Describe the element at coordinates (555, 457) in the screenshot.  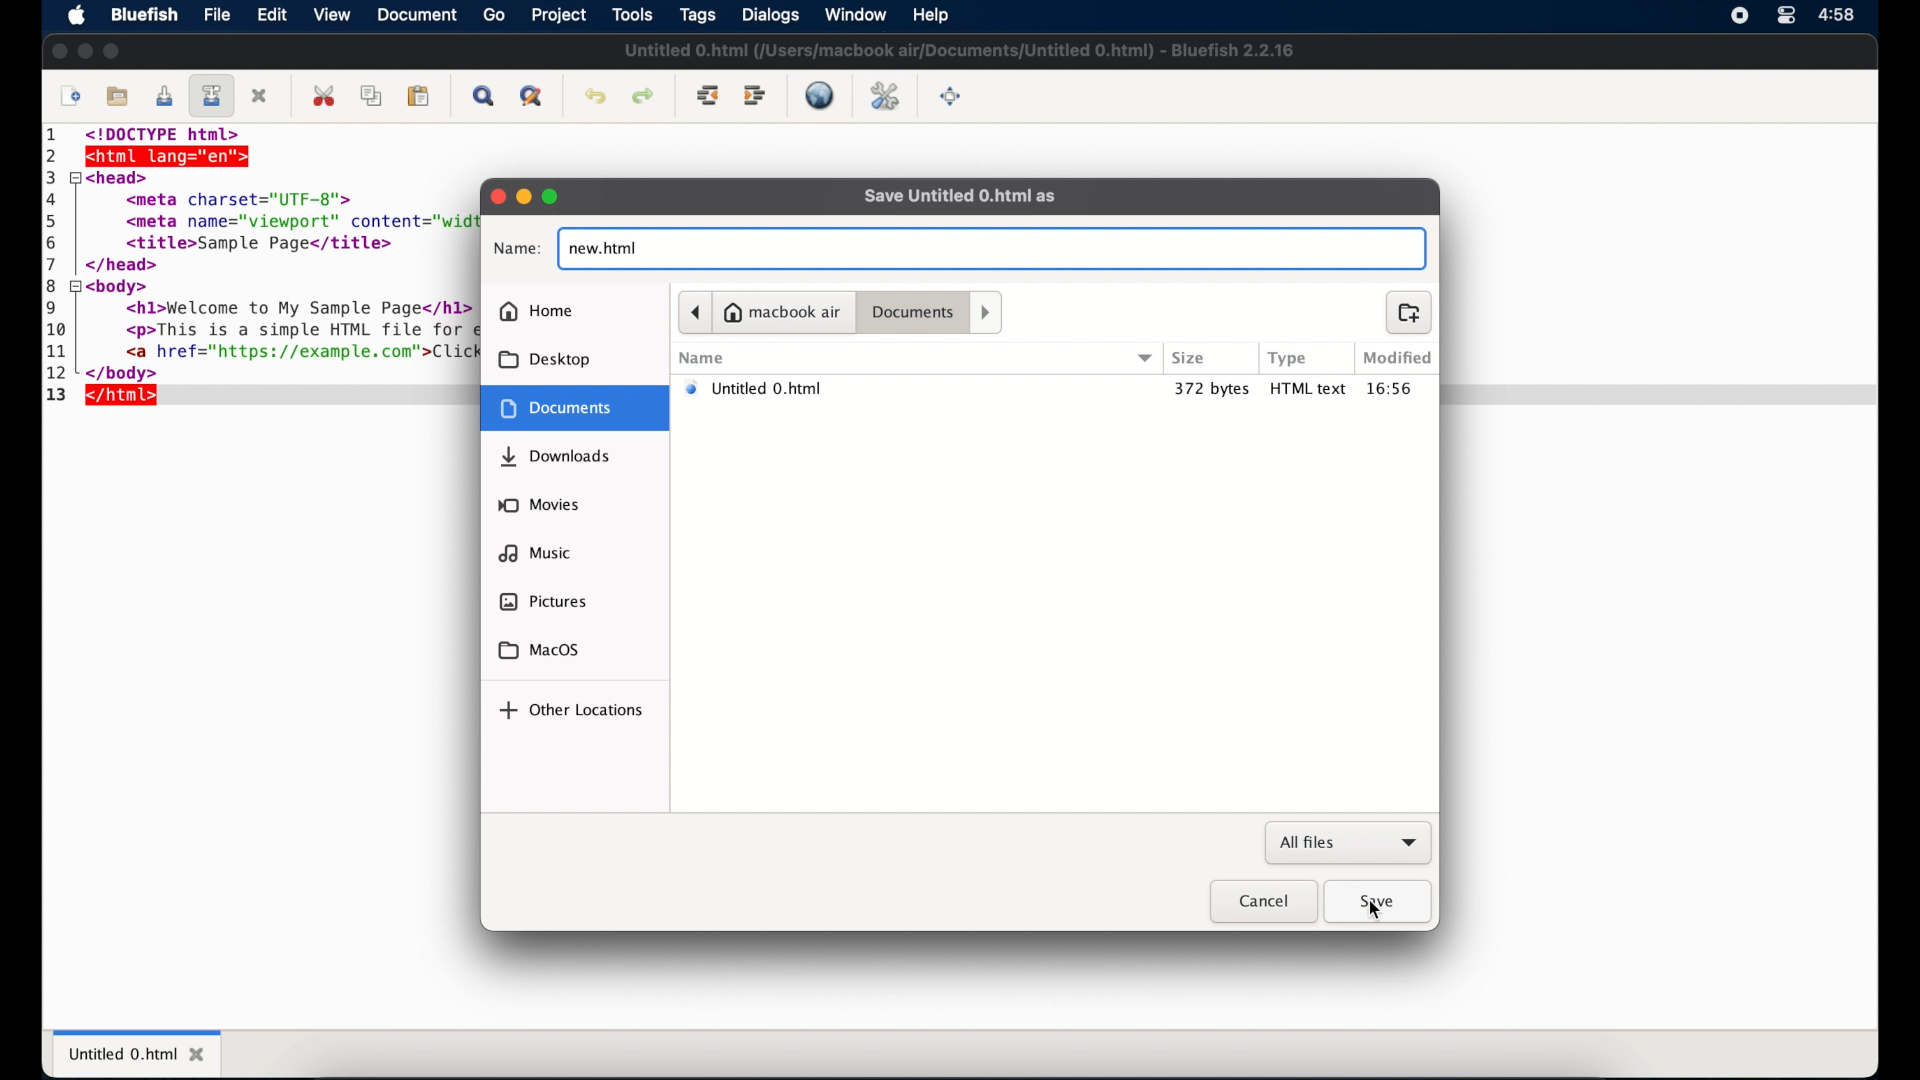
I see `downloads` at that location.